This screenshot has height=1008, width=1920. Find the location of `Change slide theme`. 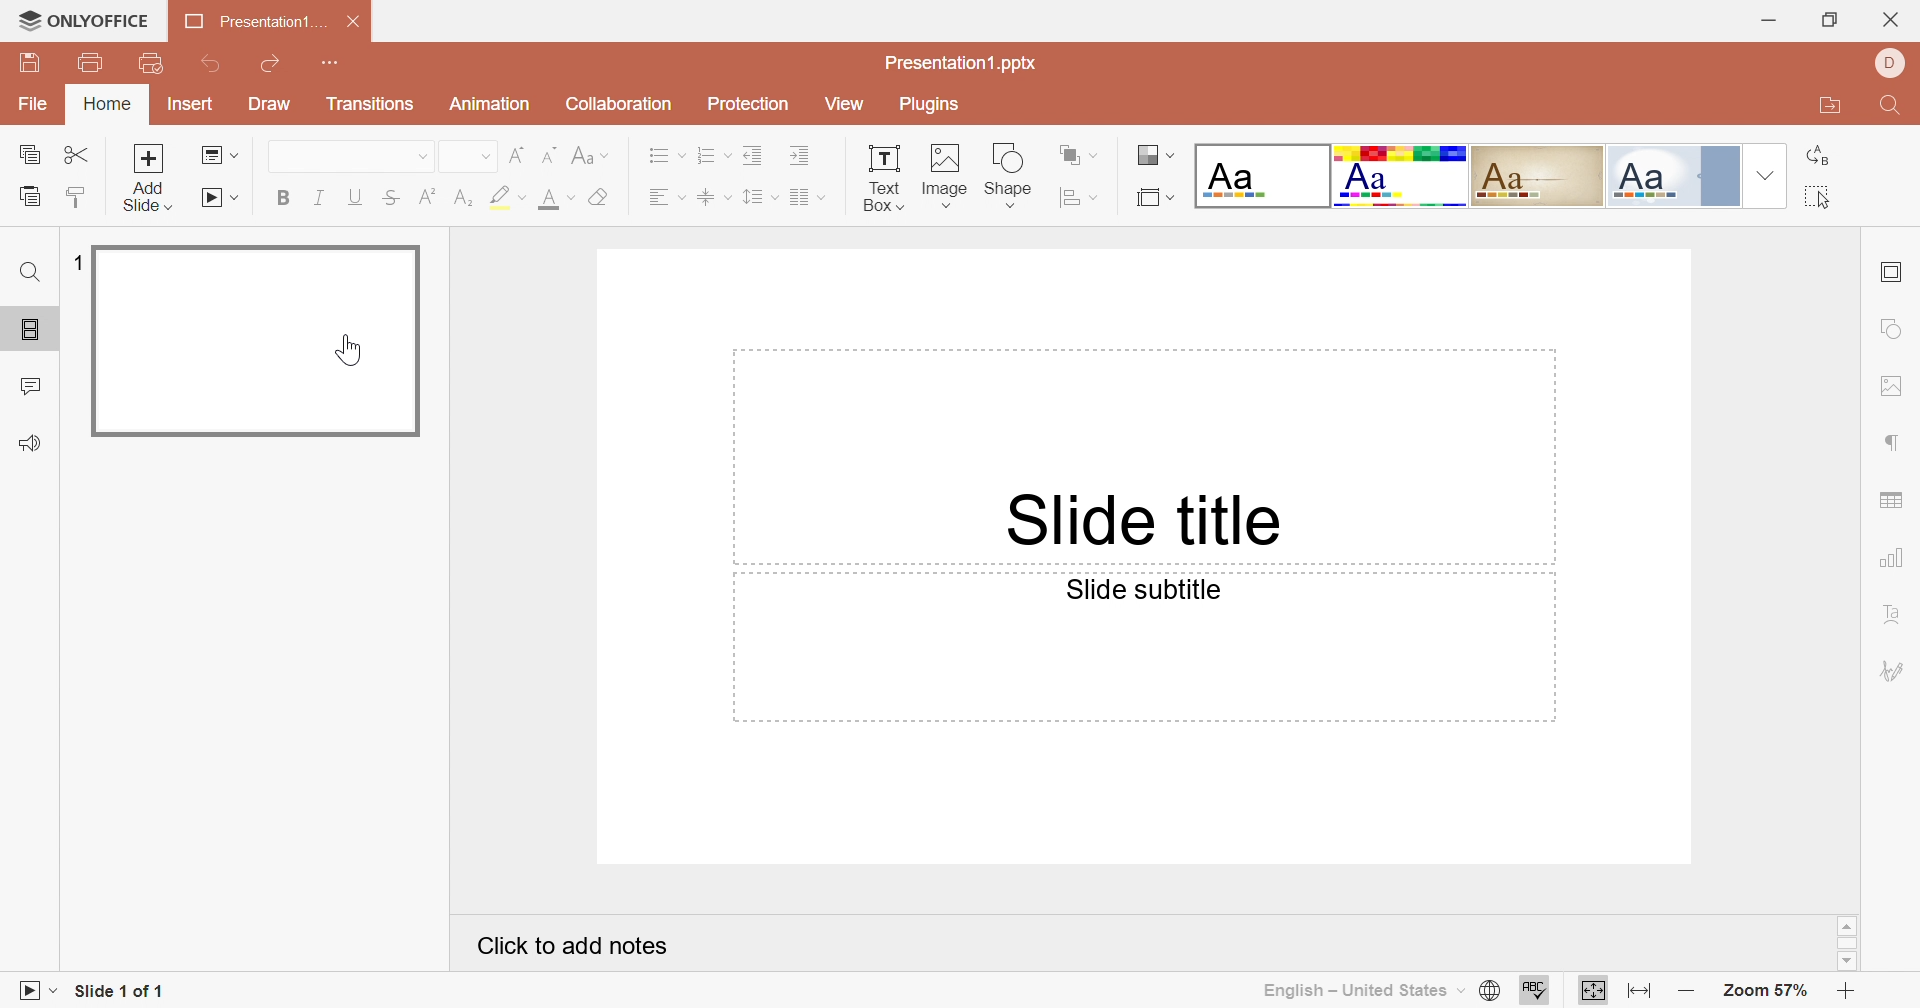

Change slide theme is located at coordinates (1146, 151).